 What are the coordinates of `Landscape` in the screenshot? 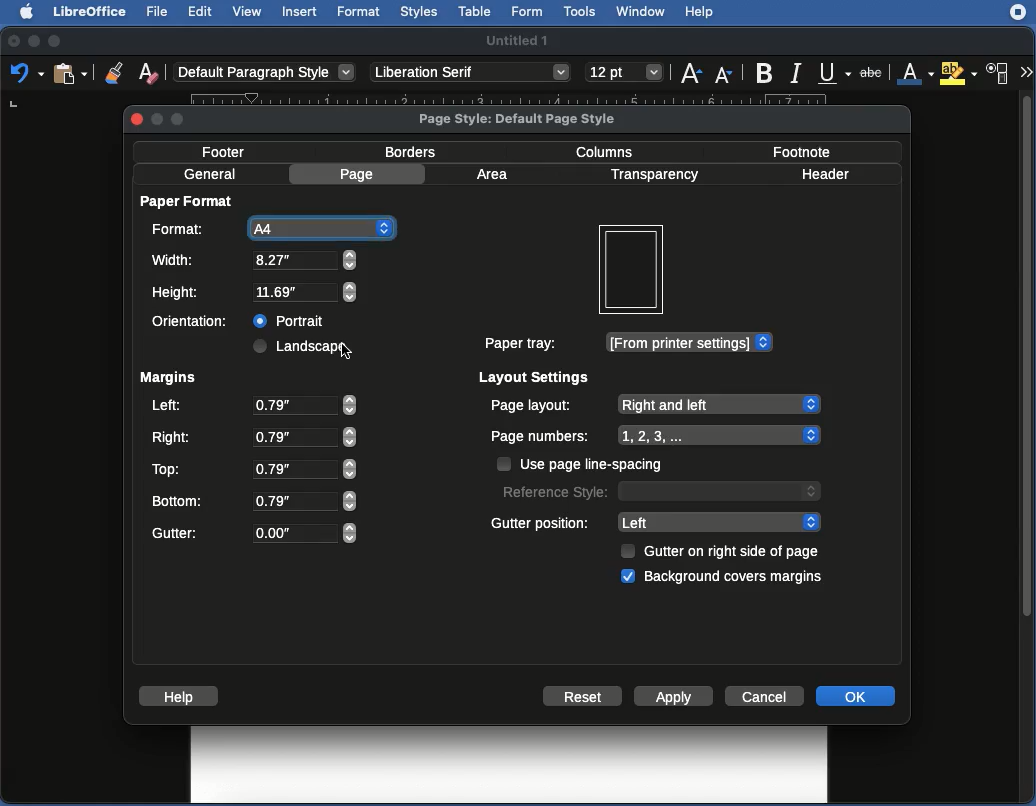 It's located at (302, 348).